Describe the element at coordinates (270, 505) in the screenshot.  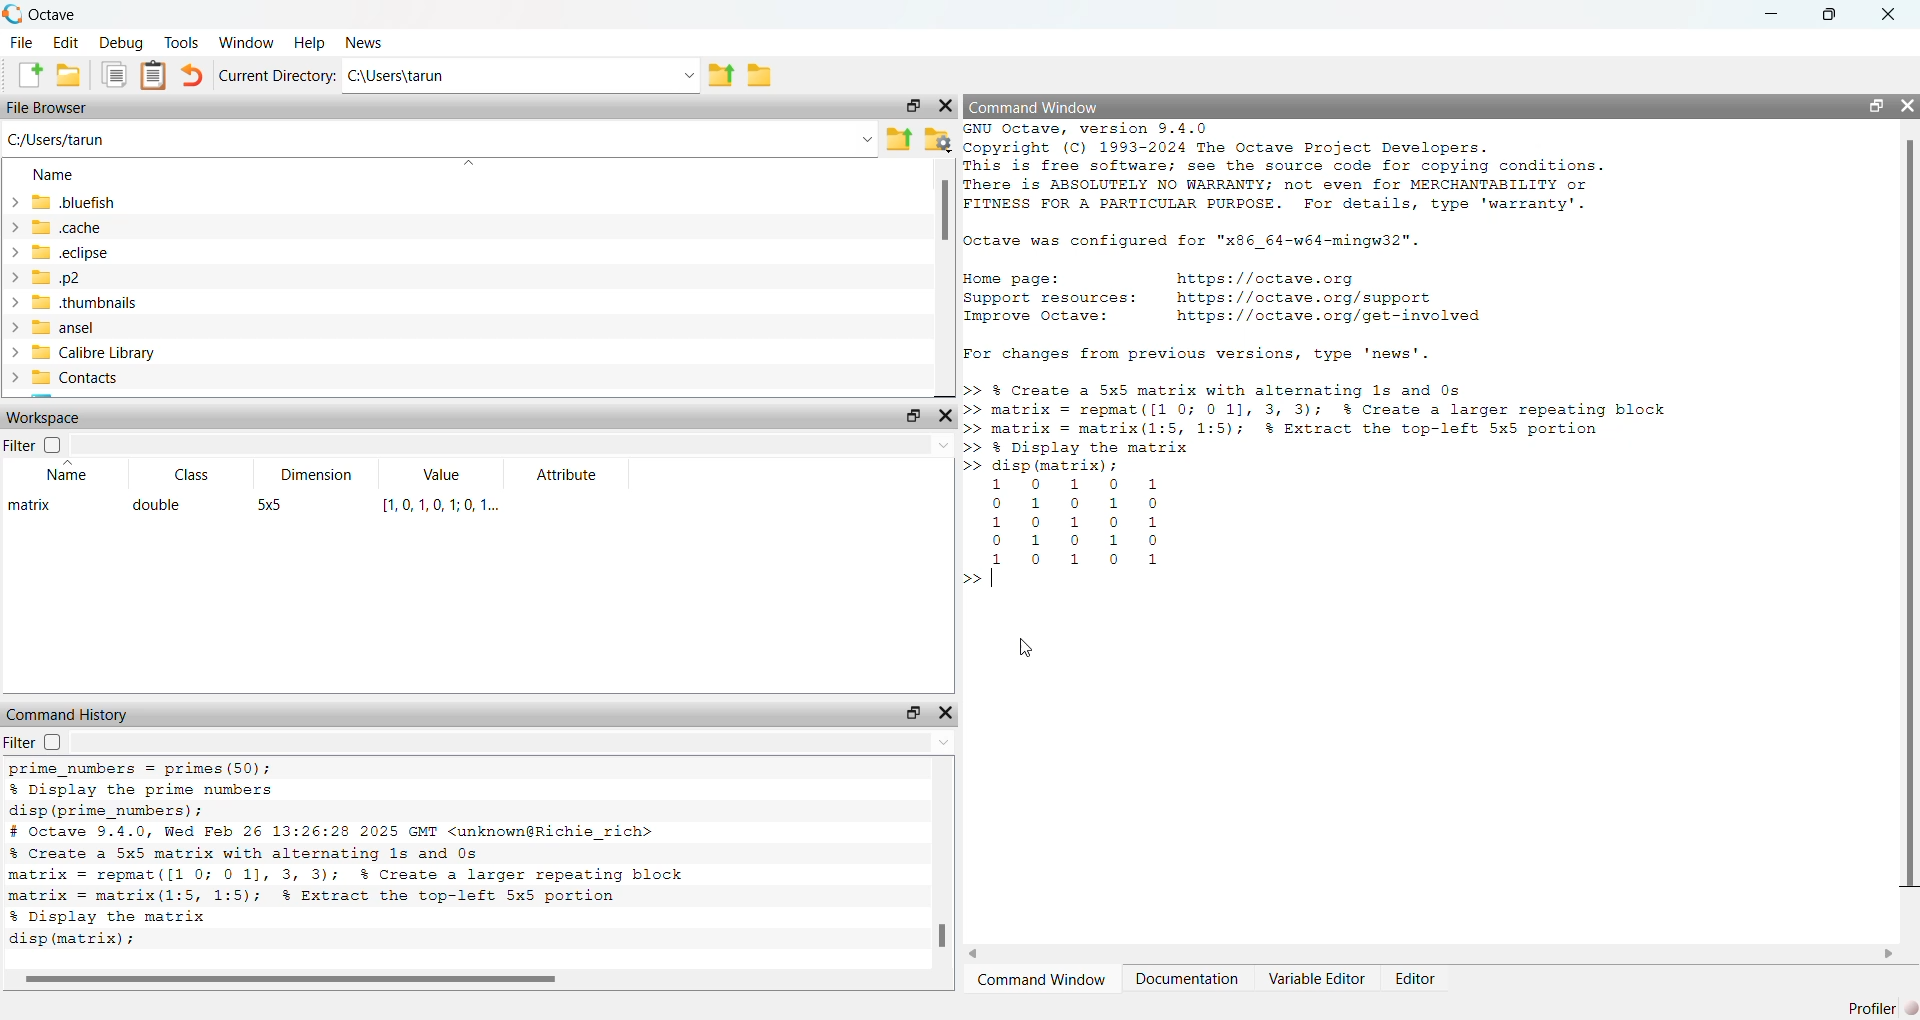
I see `5x5` at that location.